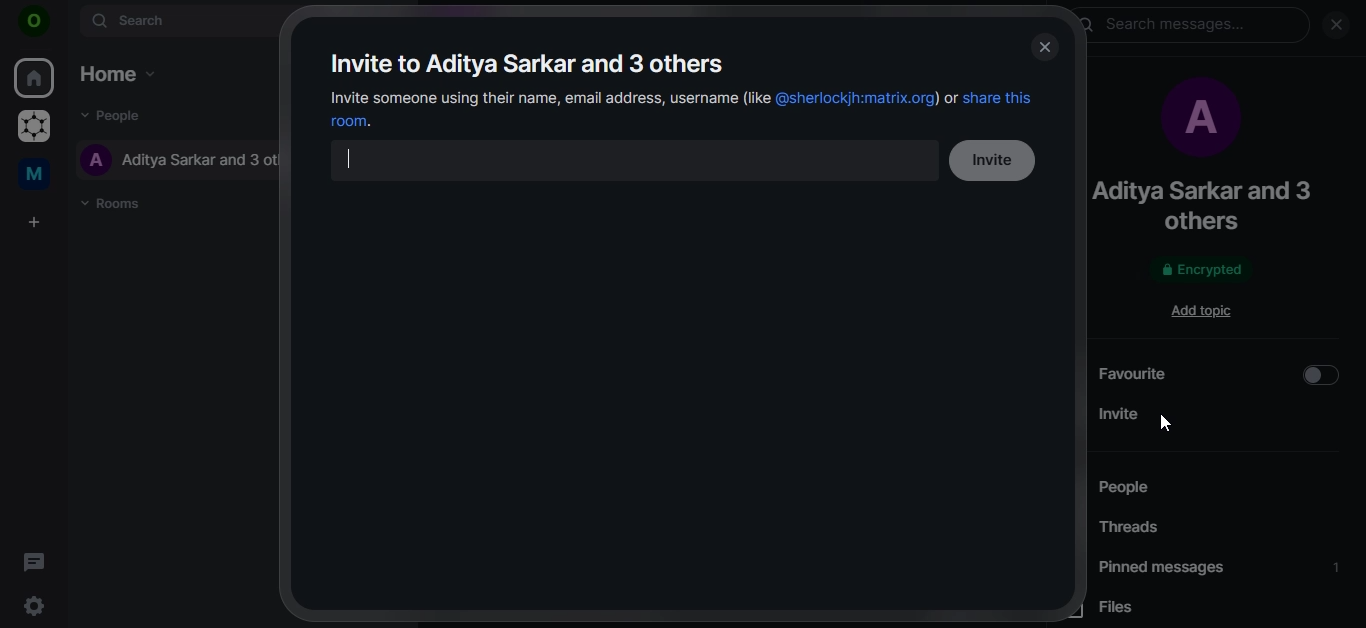 The image size is (1366, 628). Describe the element at coordinates (38, 172) in the screenshot. I see `me` at that location.